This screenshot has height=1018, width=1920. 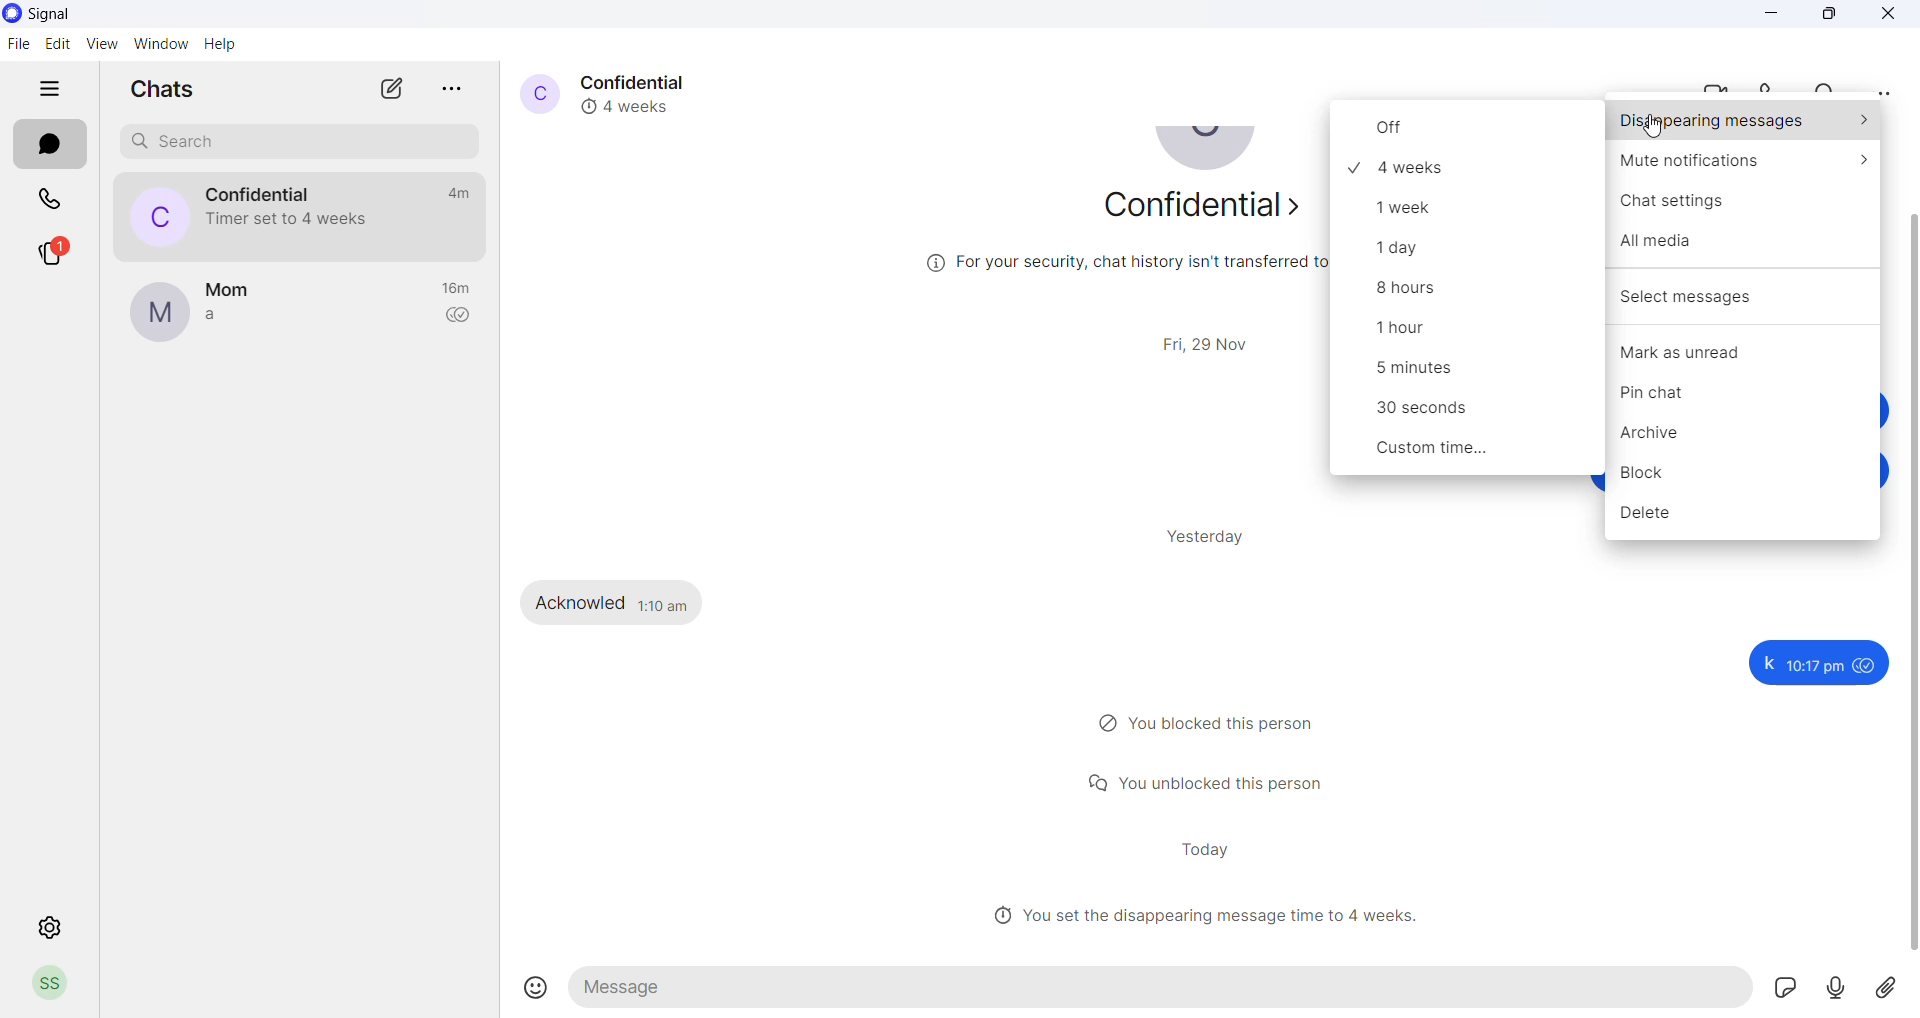 I want to click on mute notifications, so click(x=1744, y=166).